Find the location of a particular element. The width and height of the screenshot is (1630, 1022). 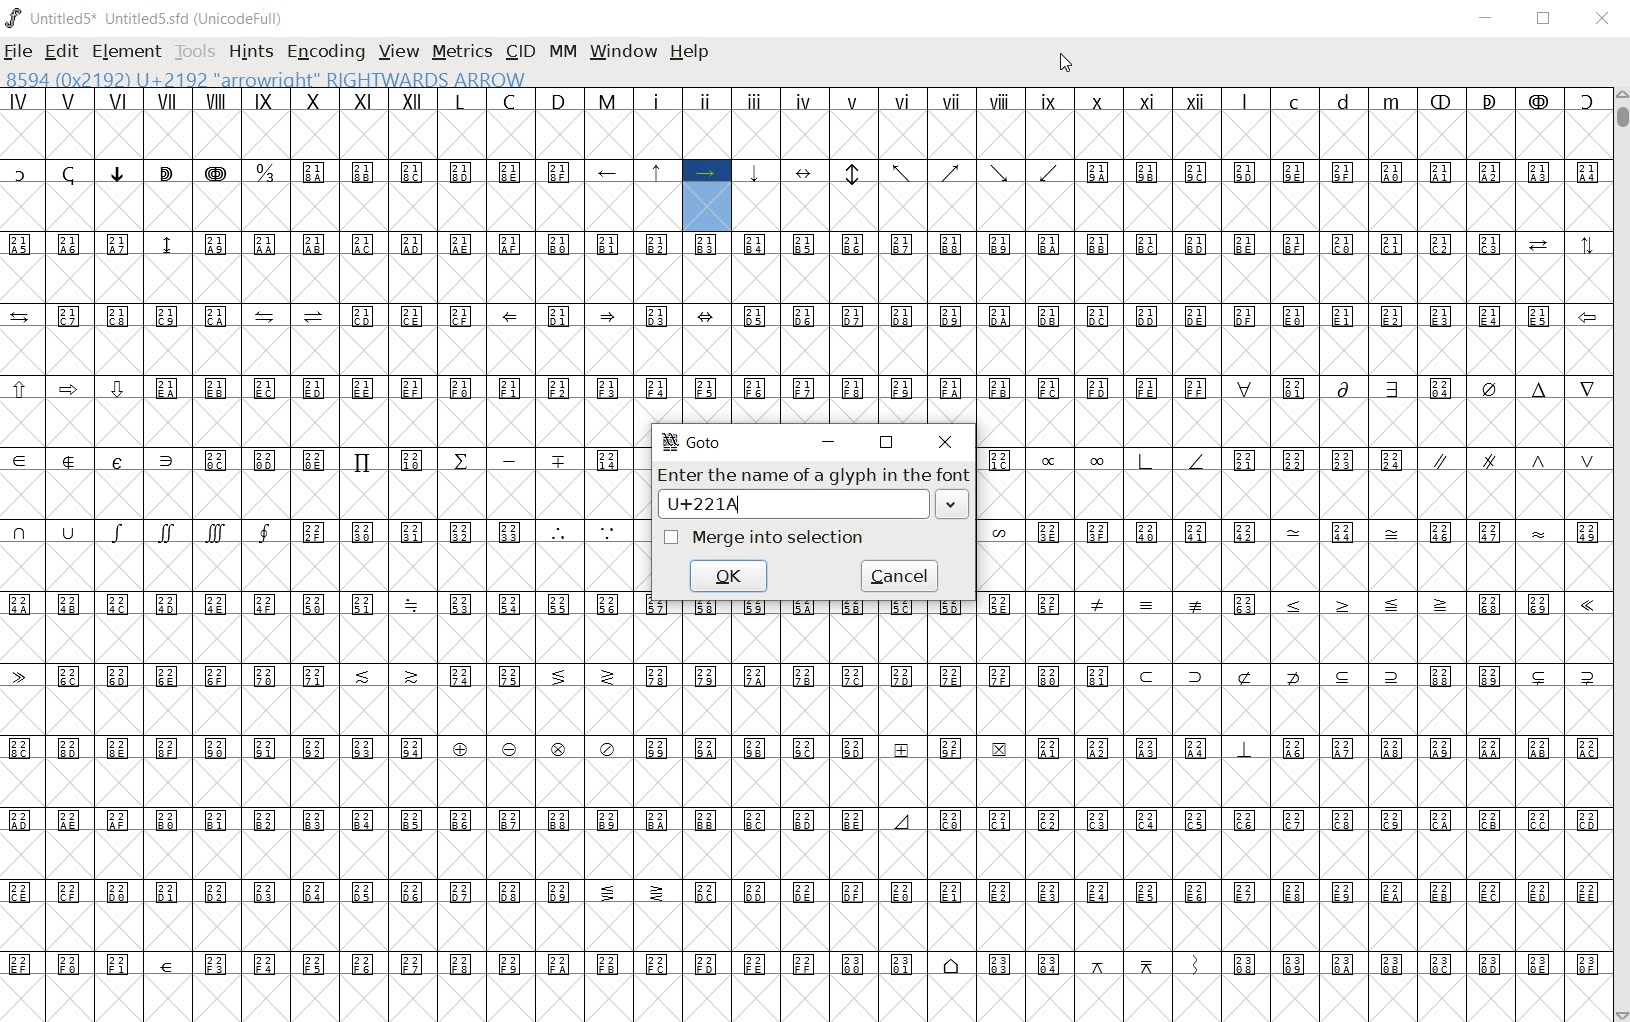

8594 (0x2192) U+2192 "arrowright" RIGHTWARDS ARROW is located at coordinates (266, 79).